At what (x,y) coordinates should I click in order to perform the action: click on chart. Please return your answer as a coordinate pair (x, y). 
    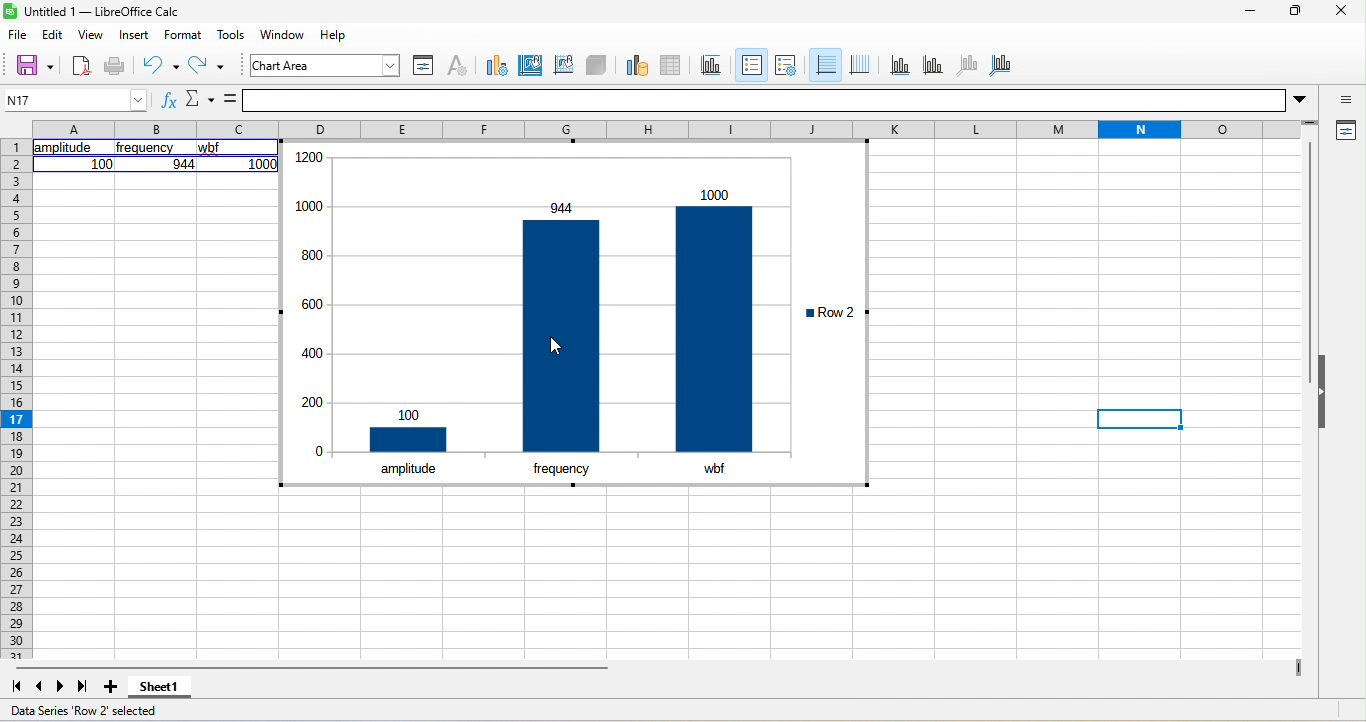
    Looking at the image, I should click on (537, 296).